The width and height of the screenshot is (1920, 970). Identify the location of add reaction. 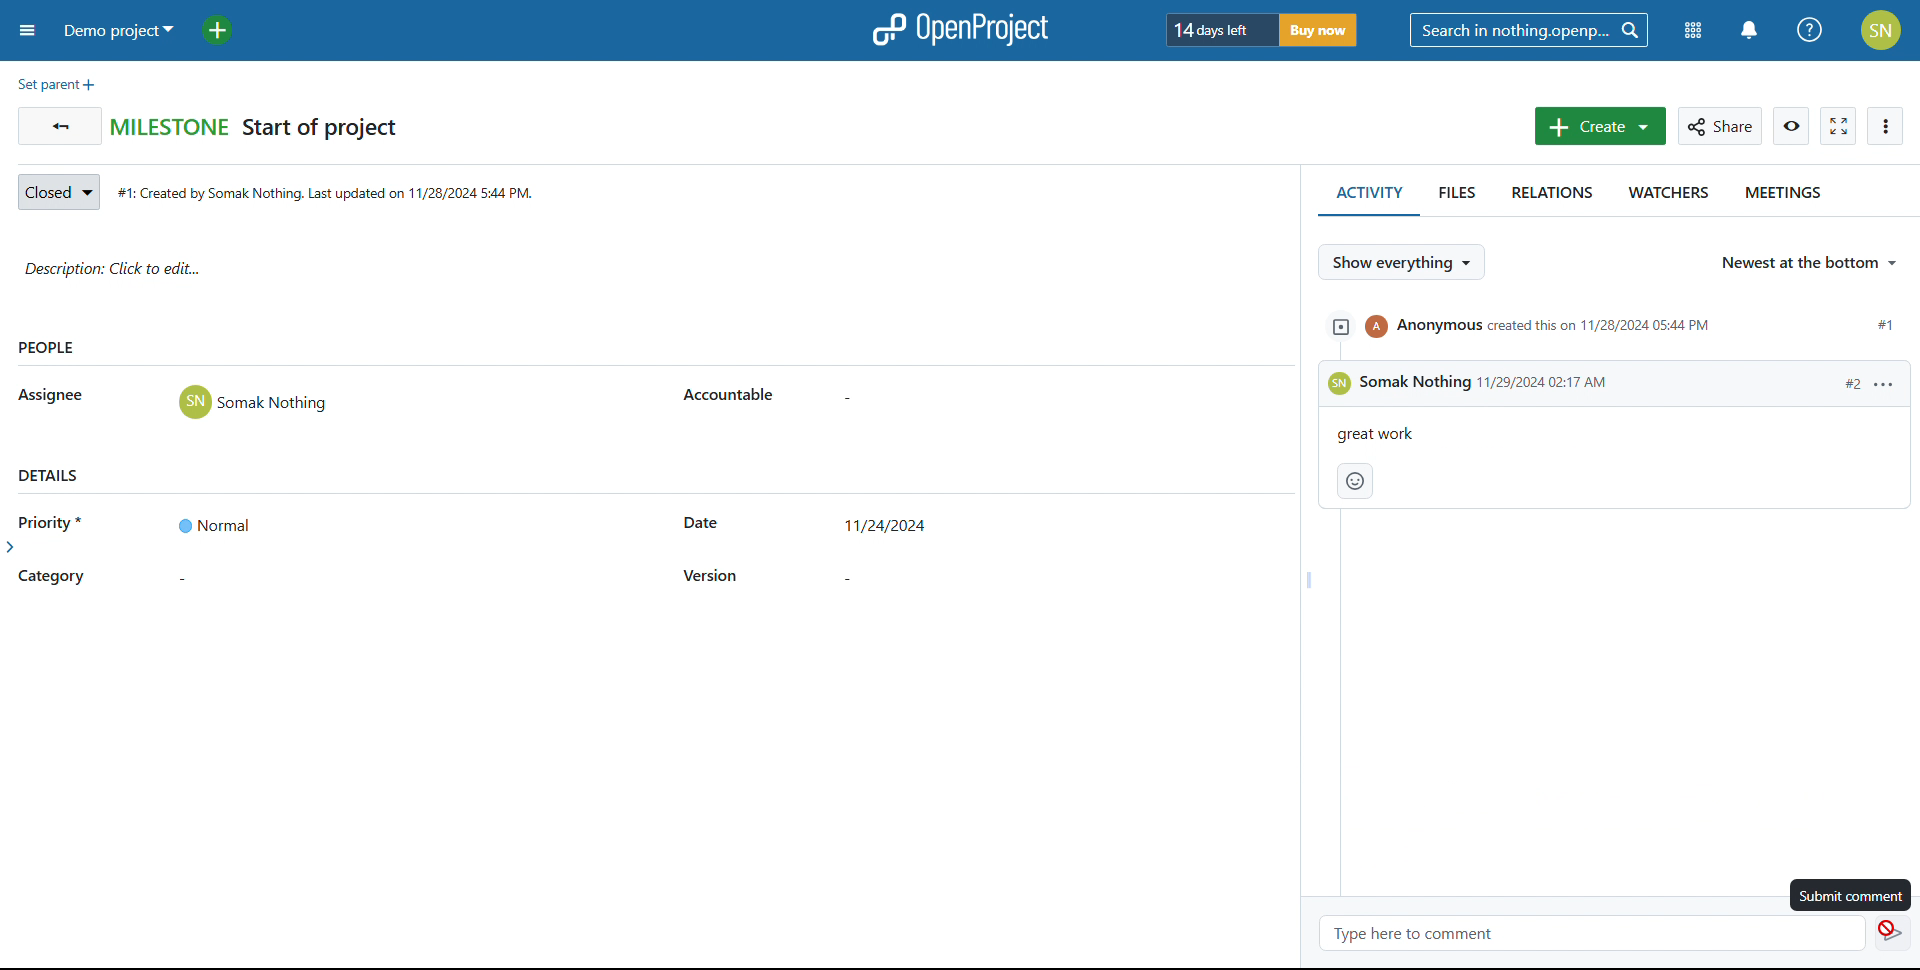
(1352, 481).